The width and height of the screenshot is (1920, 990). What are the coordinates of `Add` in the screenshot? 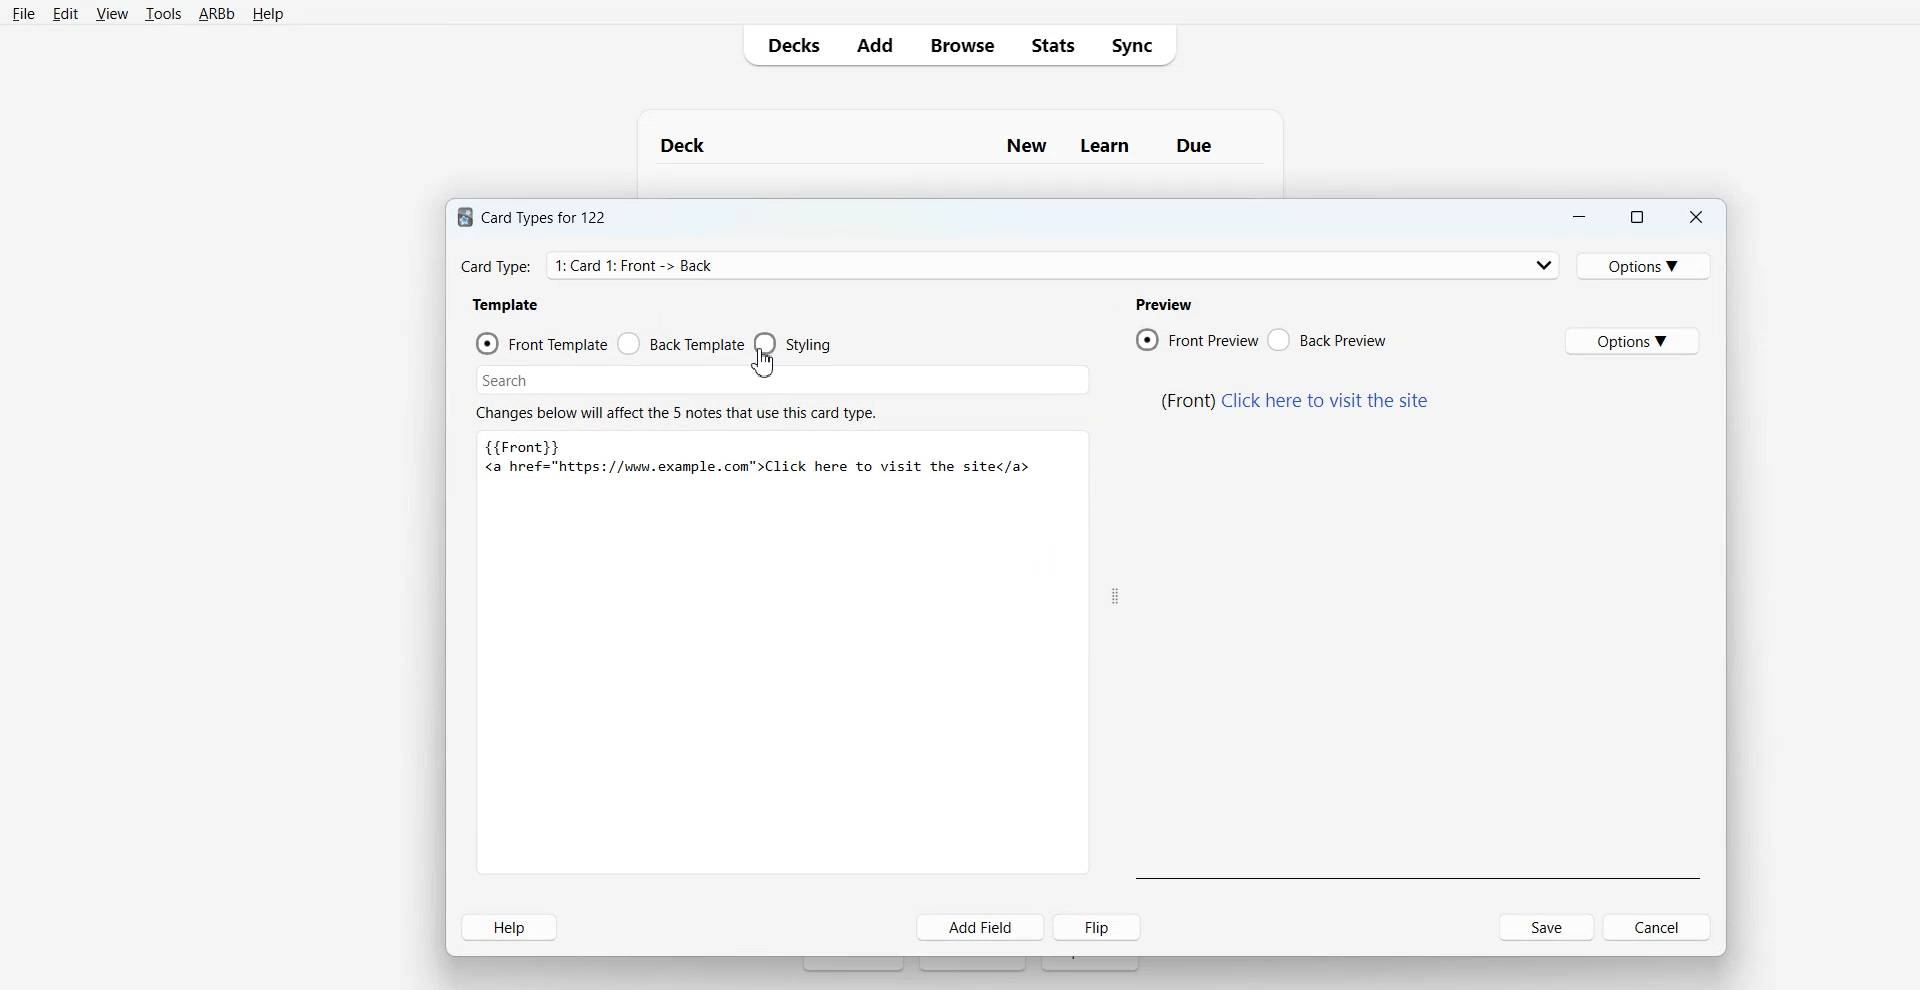 It's located at (873, 44).